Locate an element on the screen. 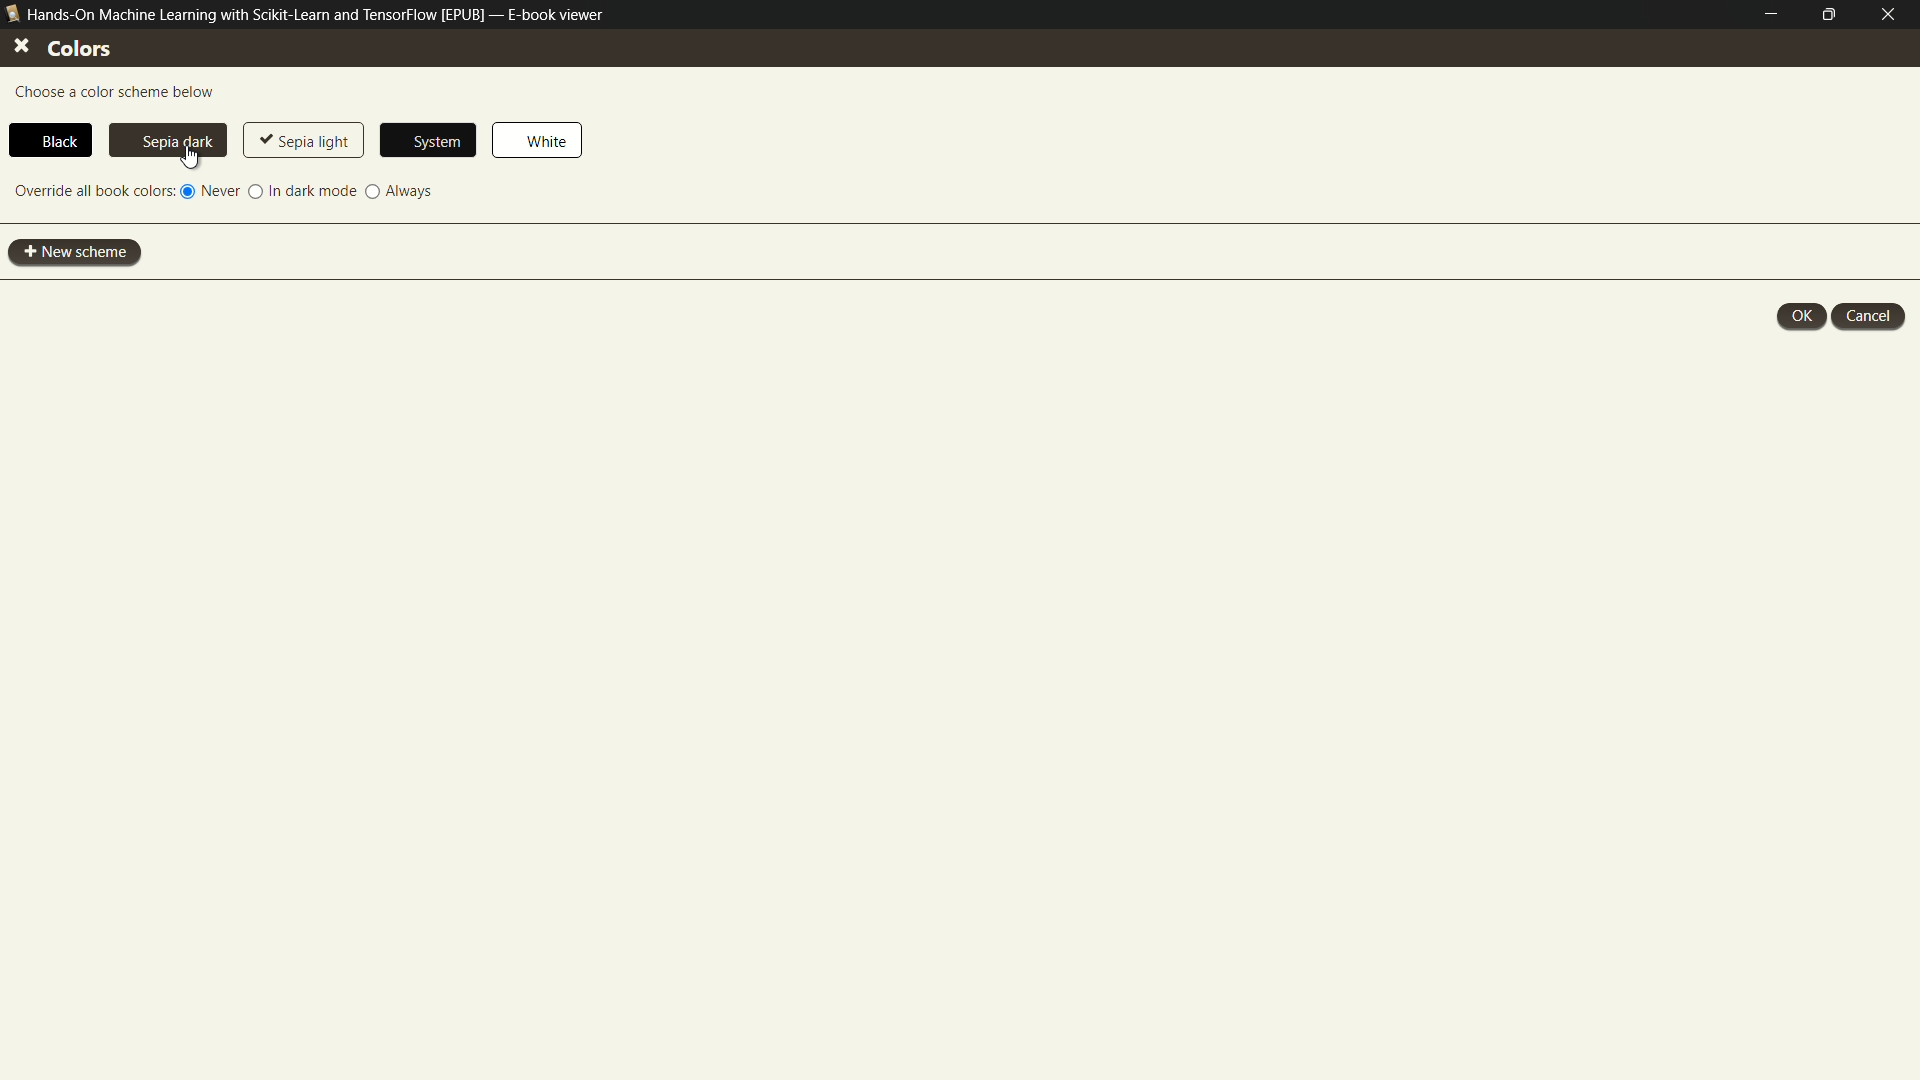  sepia dark is located at coordinates (175, 139).